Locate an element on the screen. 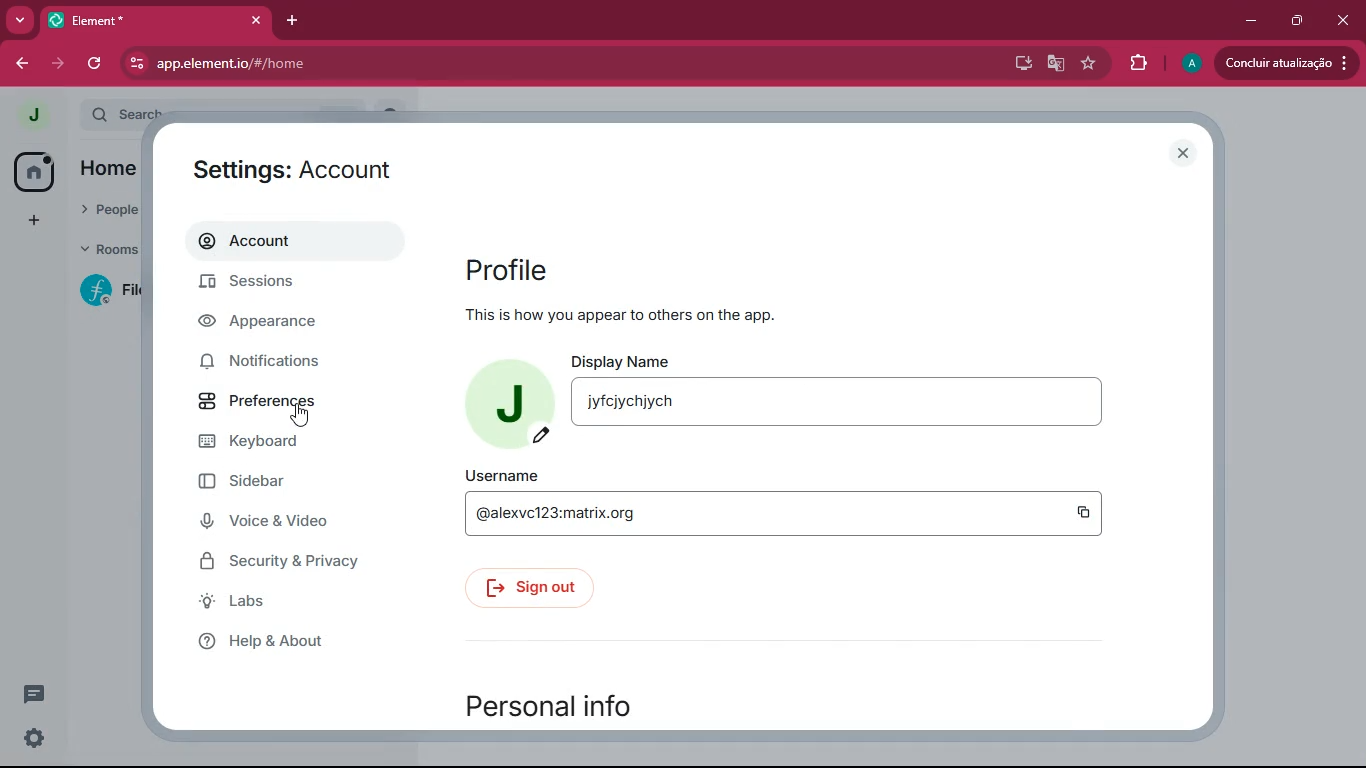 Image resolution: width=1366 pixels, height=768 pixels. add tab is located at coordinates (297, 21).